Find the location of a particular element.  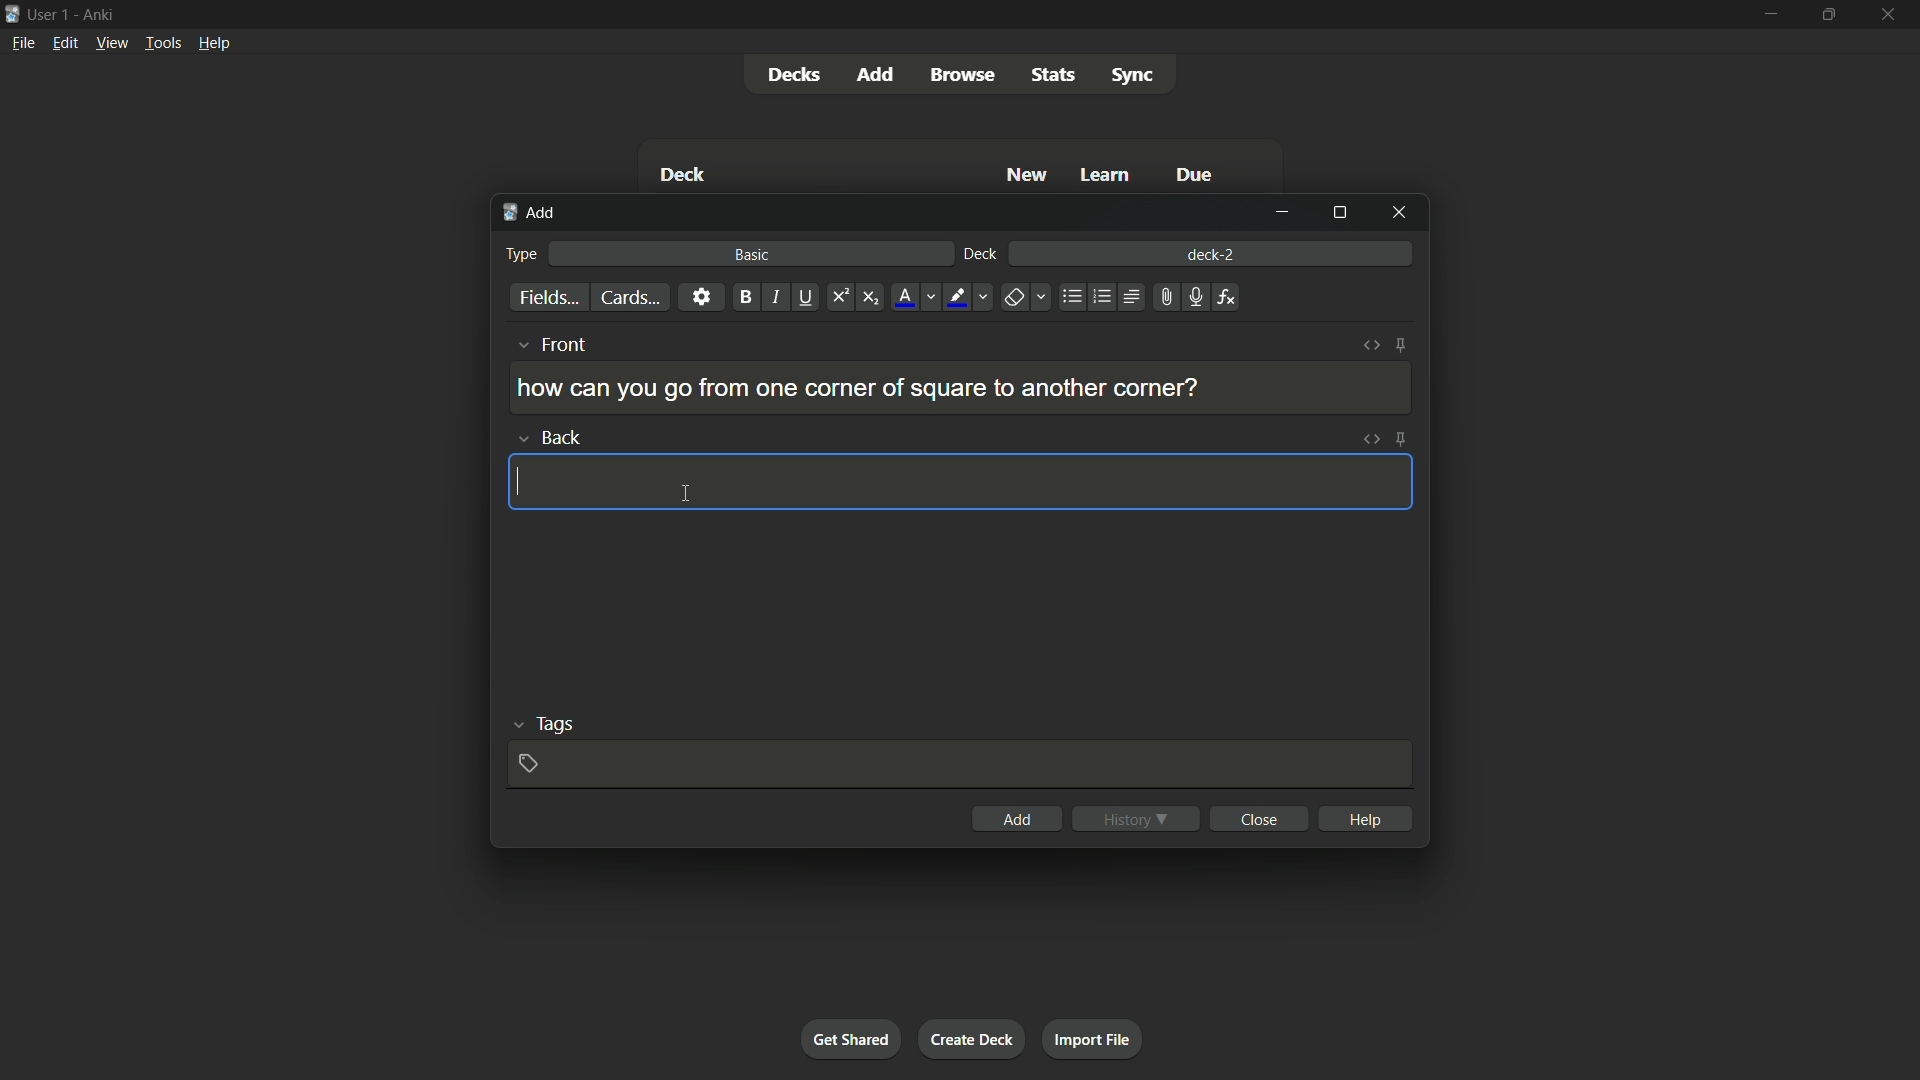

fields is located at coordinates (550, 298).